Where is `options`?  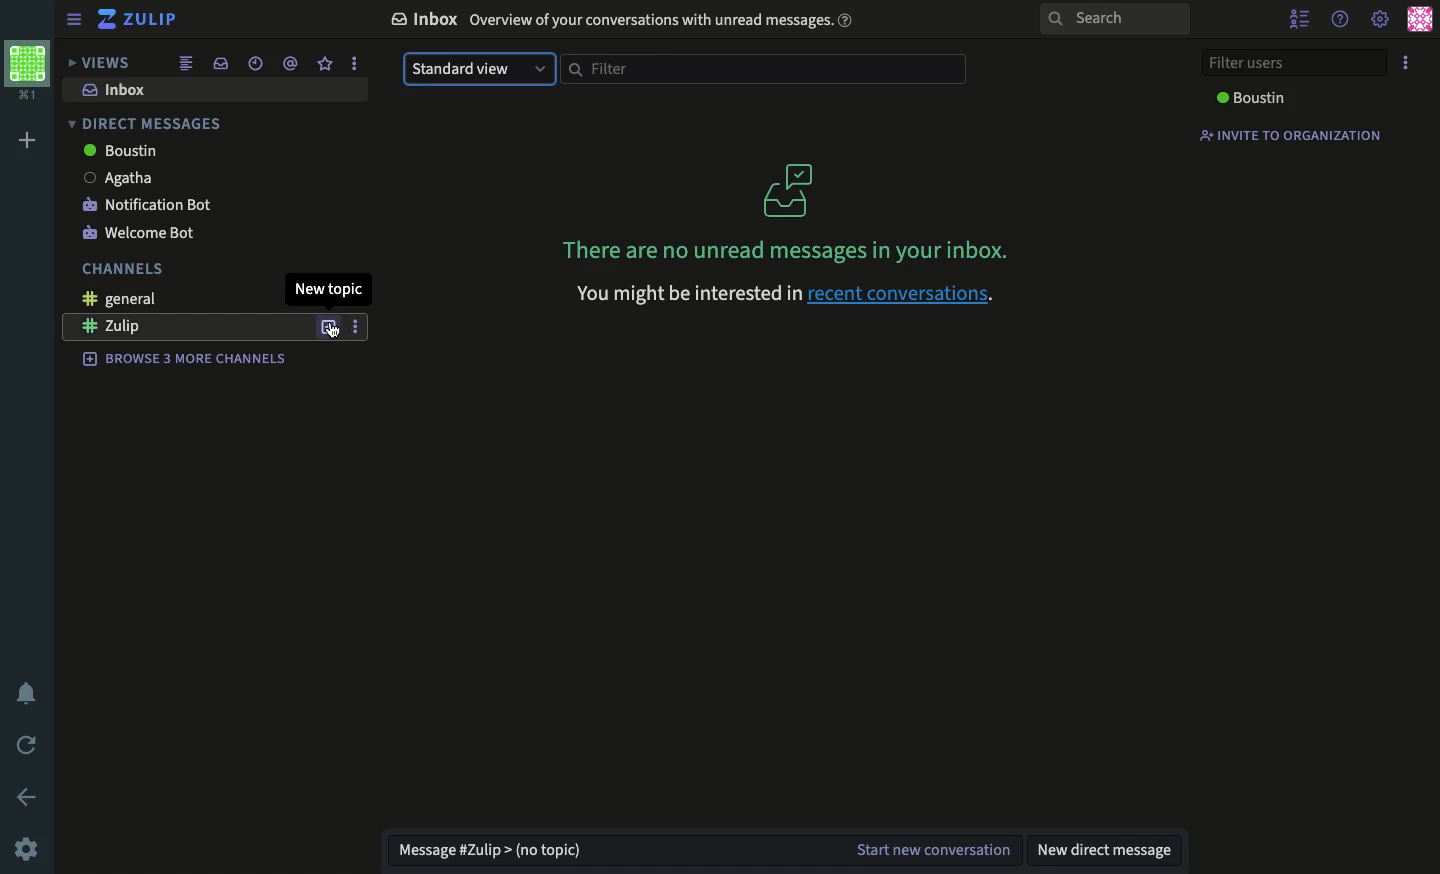
options is located at coordinates (1406, 64).